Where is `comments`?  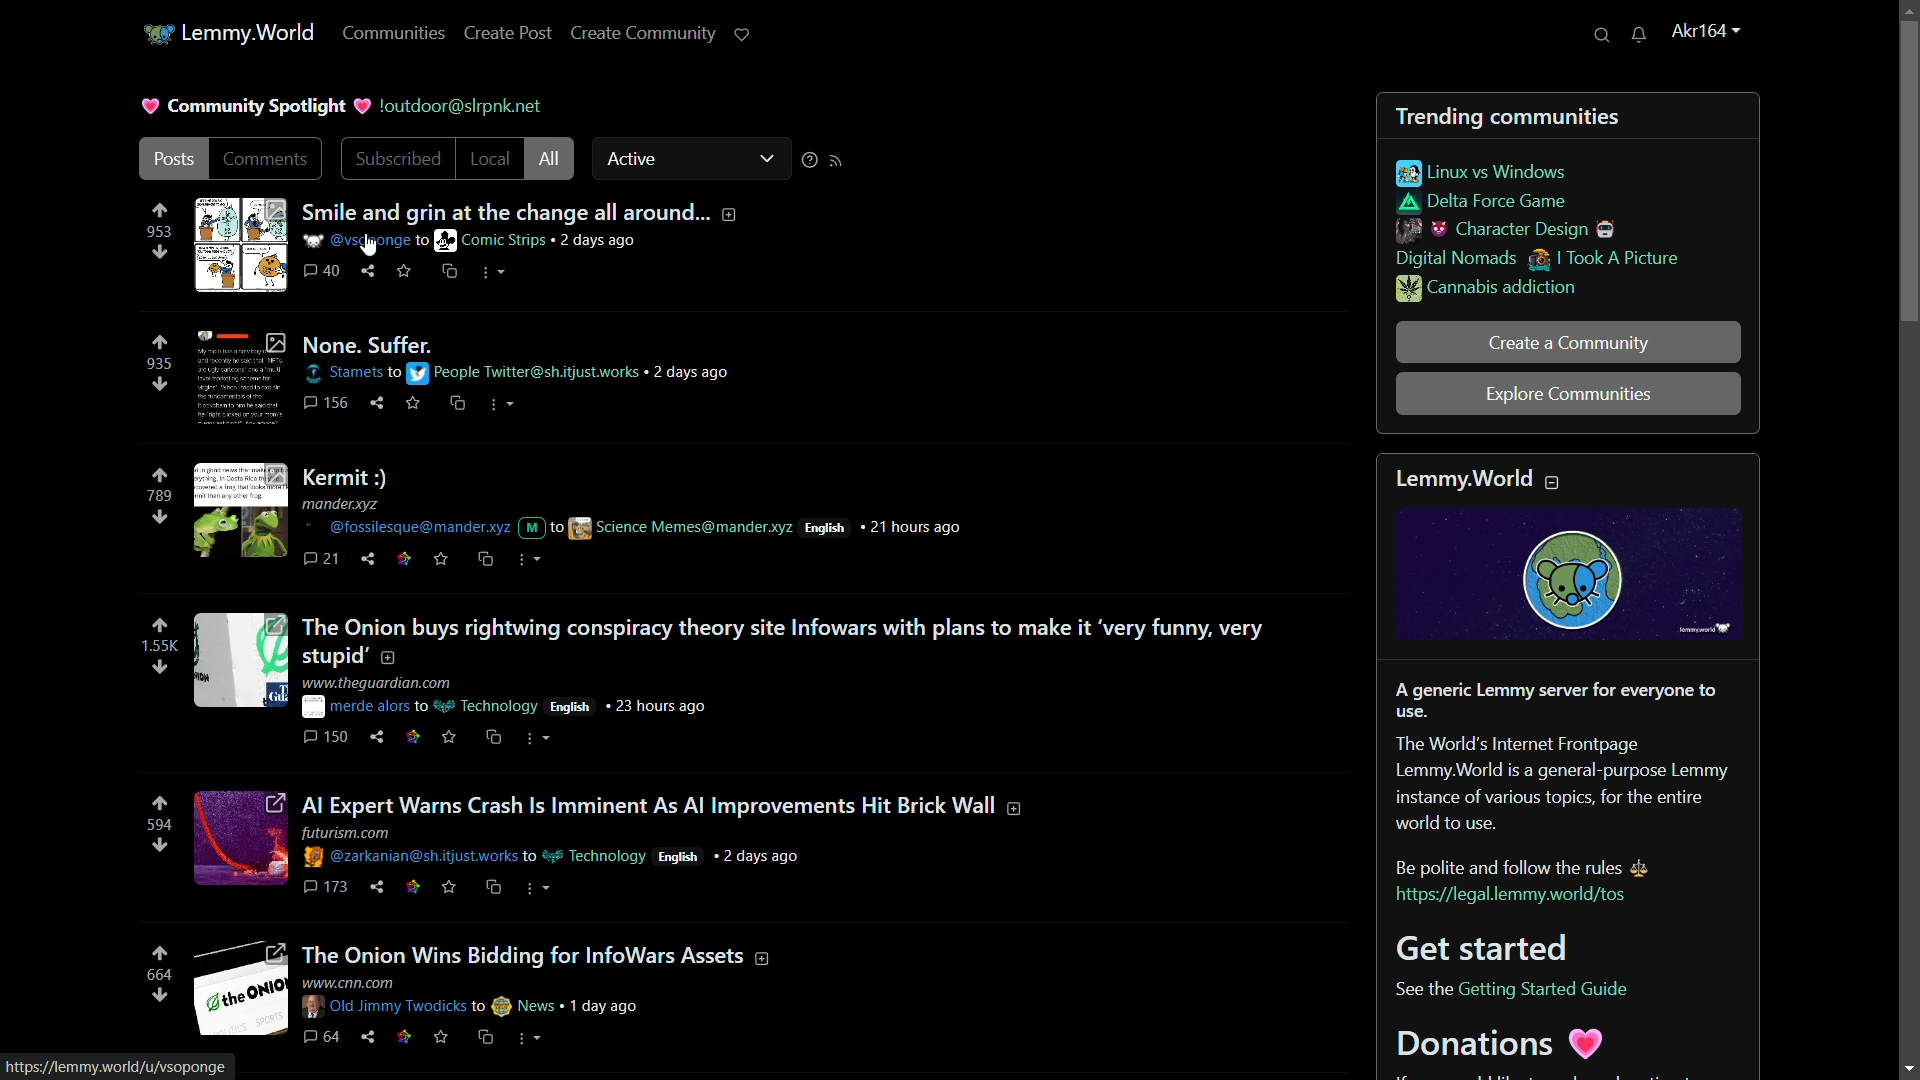
comments is located at coordinates (267, 160).